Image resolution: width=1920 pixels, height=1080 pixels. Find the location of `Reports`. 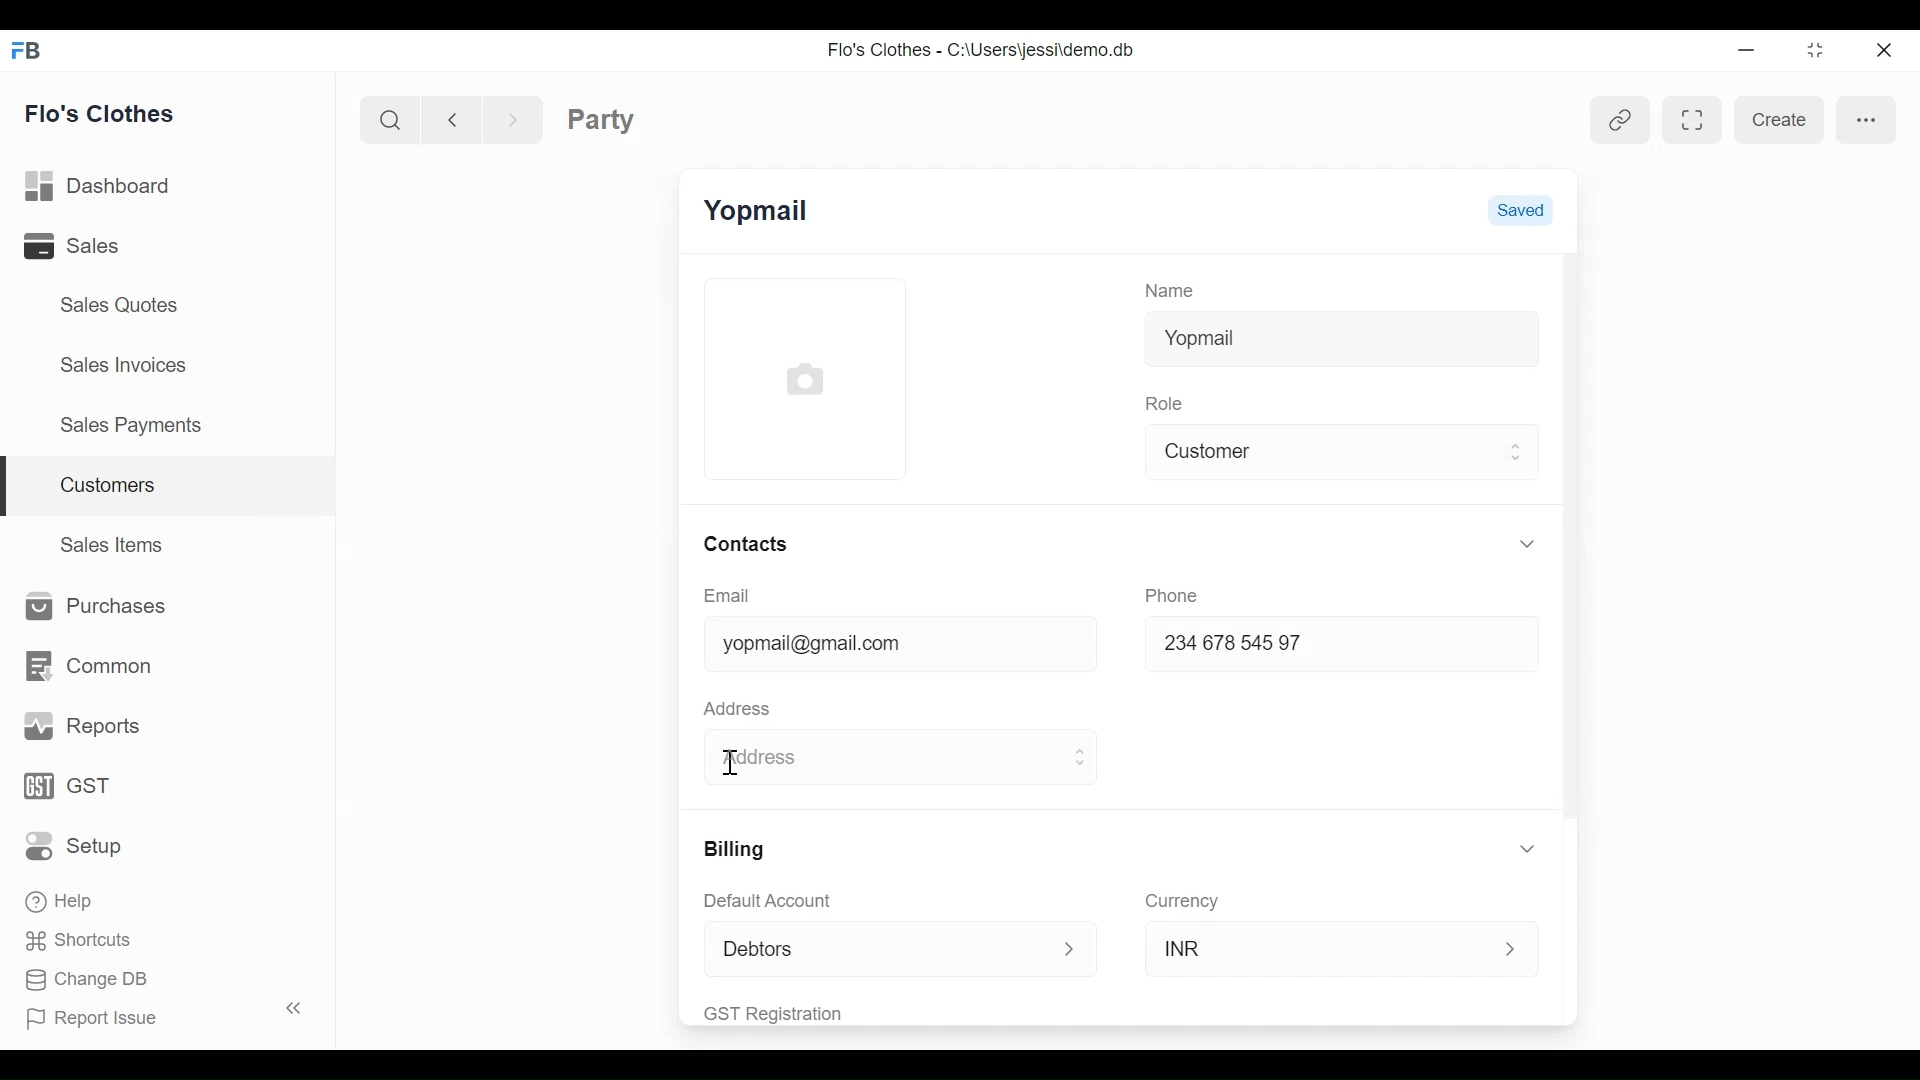

Reports is located at coordinates (84, 727).